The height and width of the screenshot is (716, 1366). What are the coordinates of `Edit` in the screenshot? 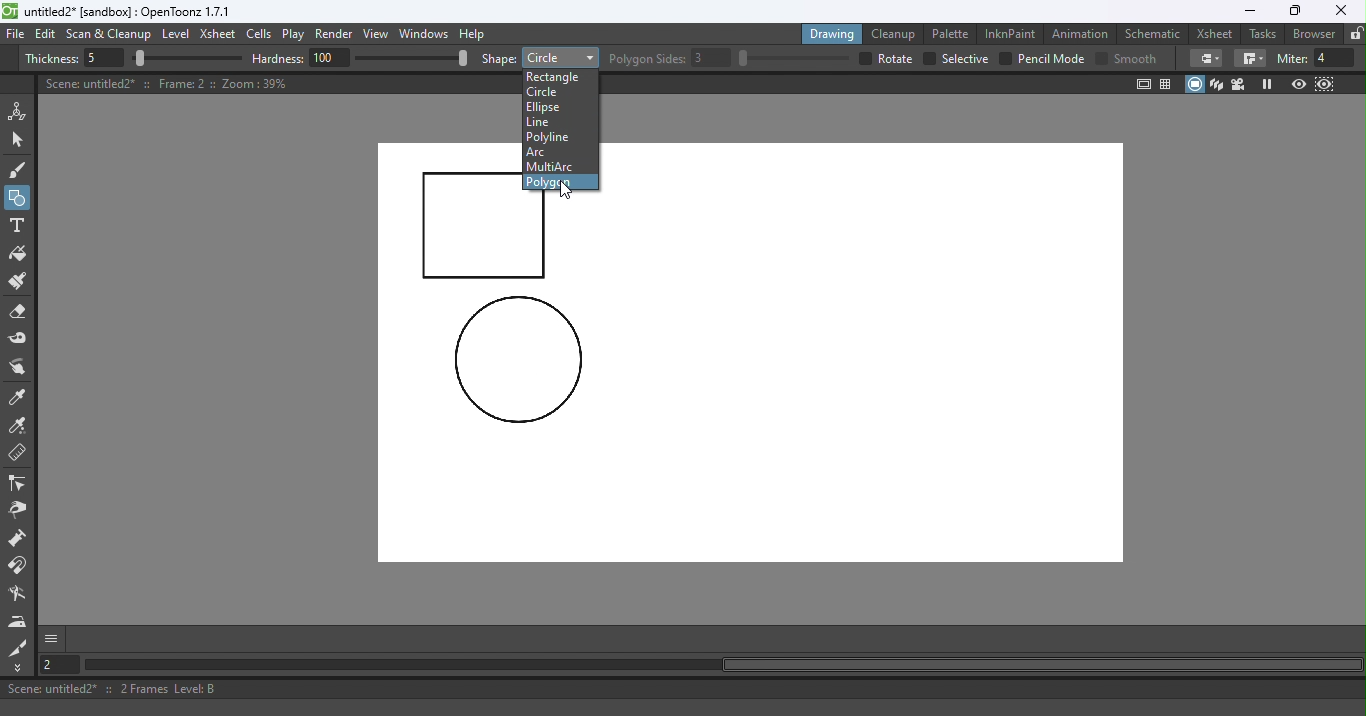 It's located at (48, 34).